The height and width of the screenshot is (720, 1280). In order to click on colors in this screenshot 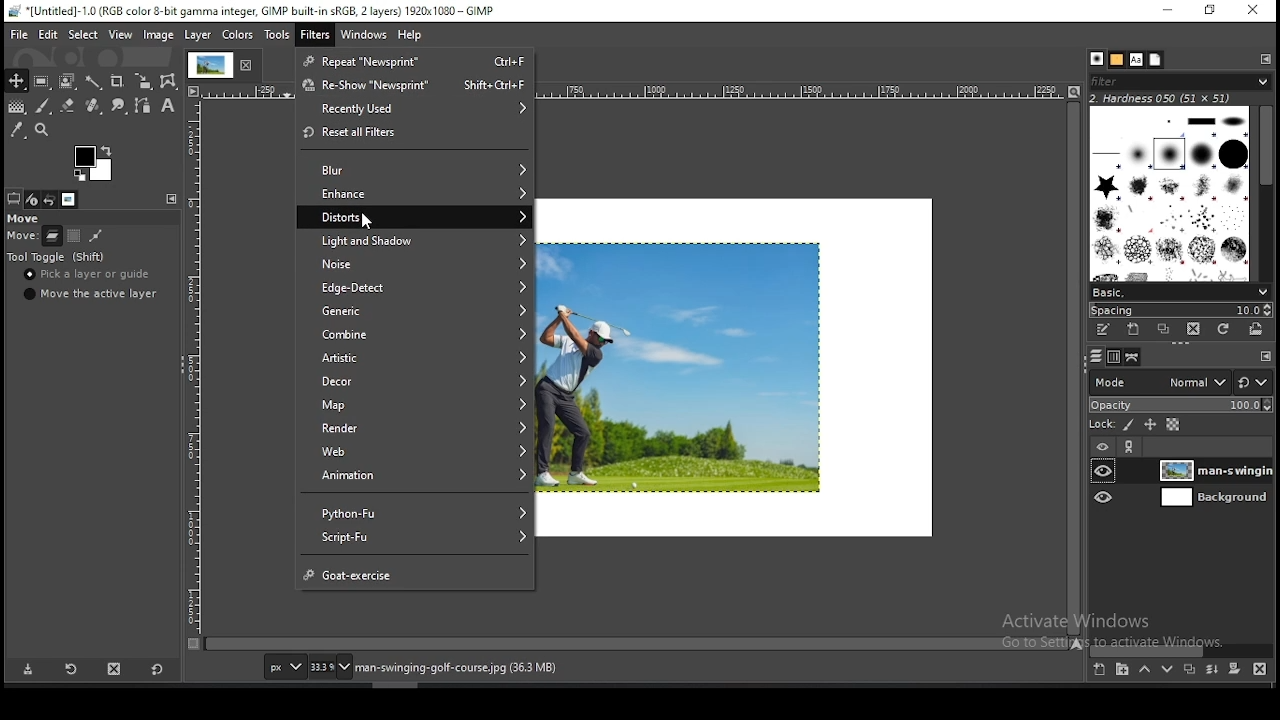, I will do `click(93, 163)`.